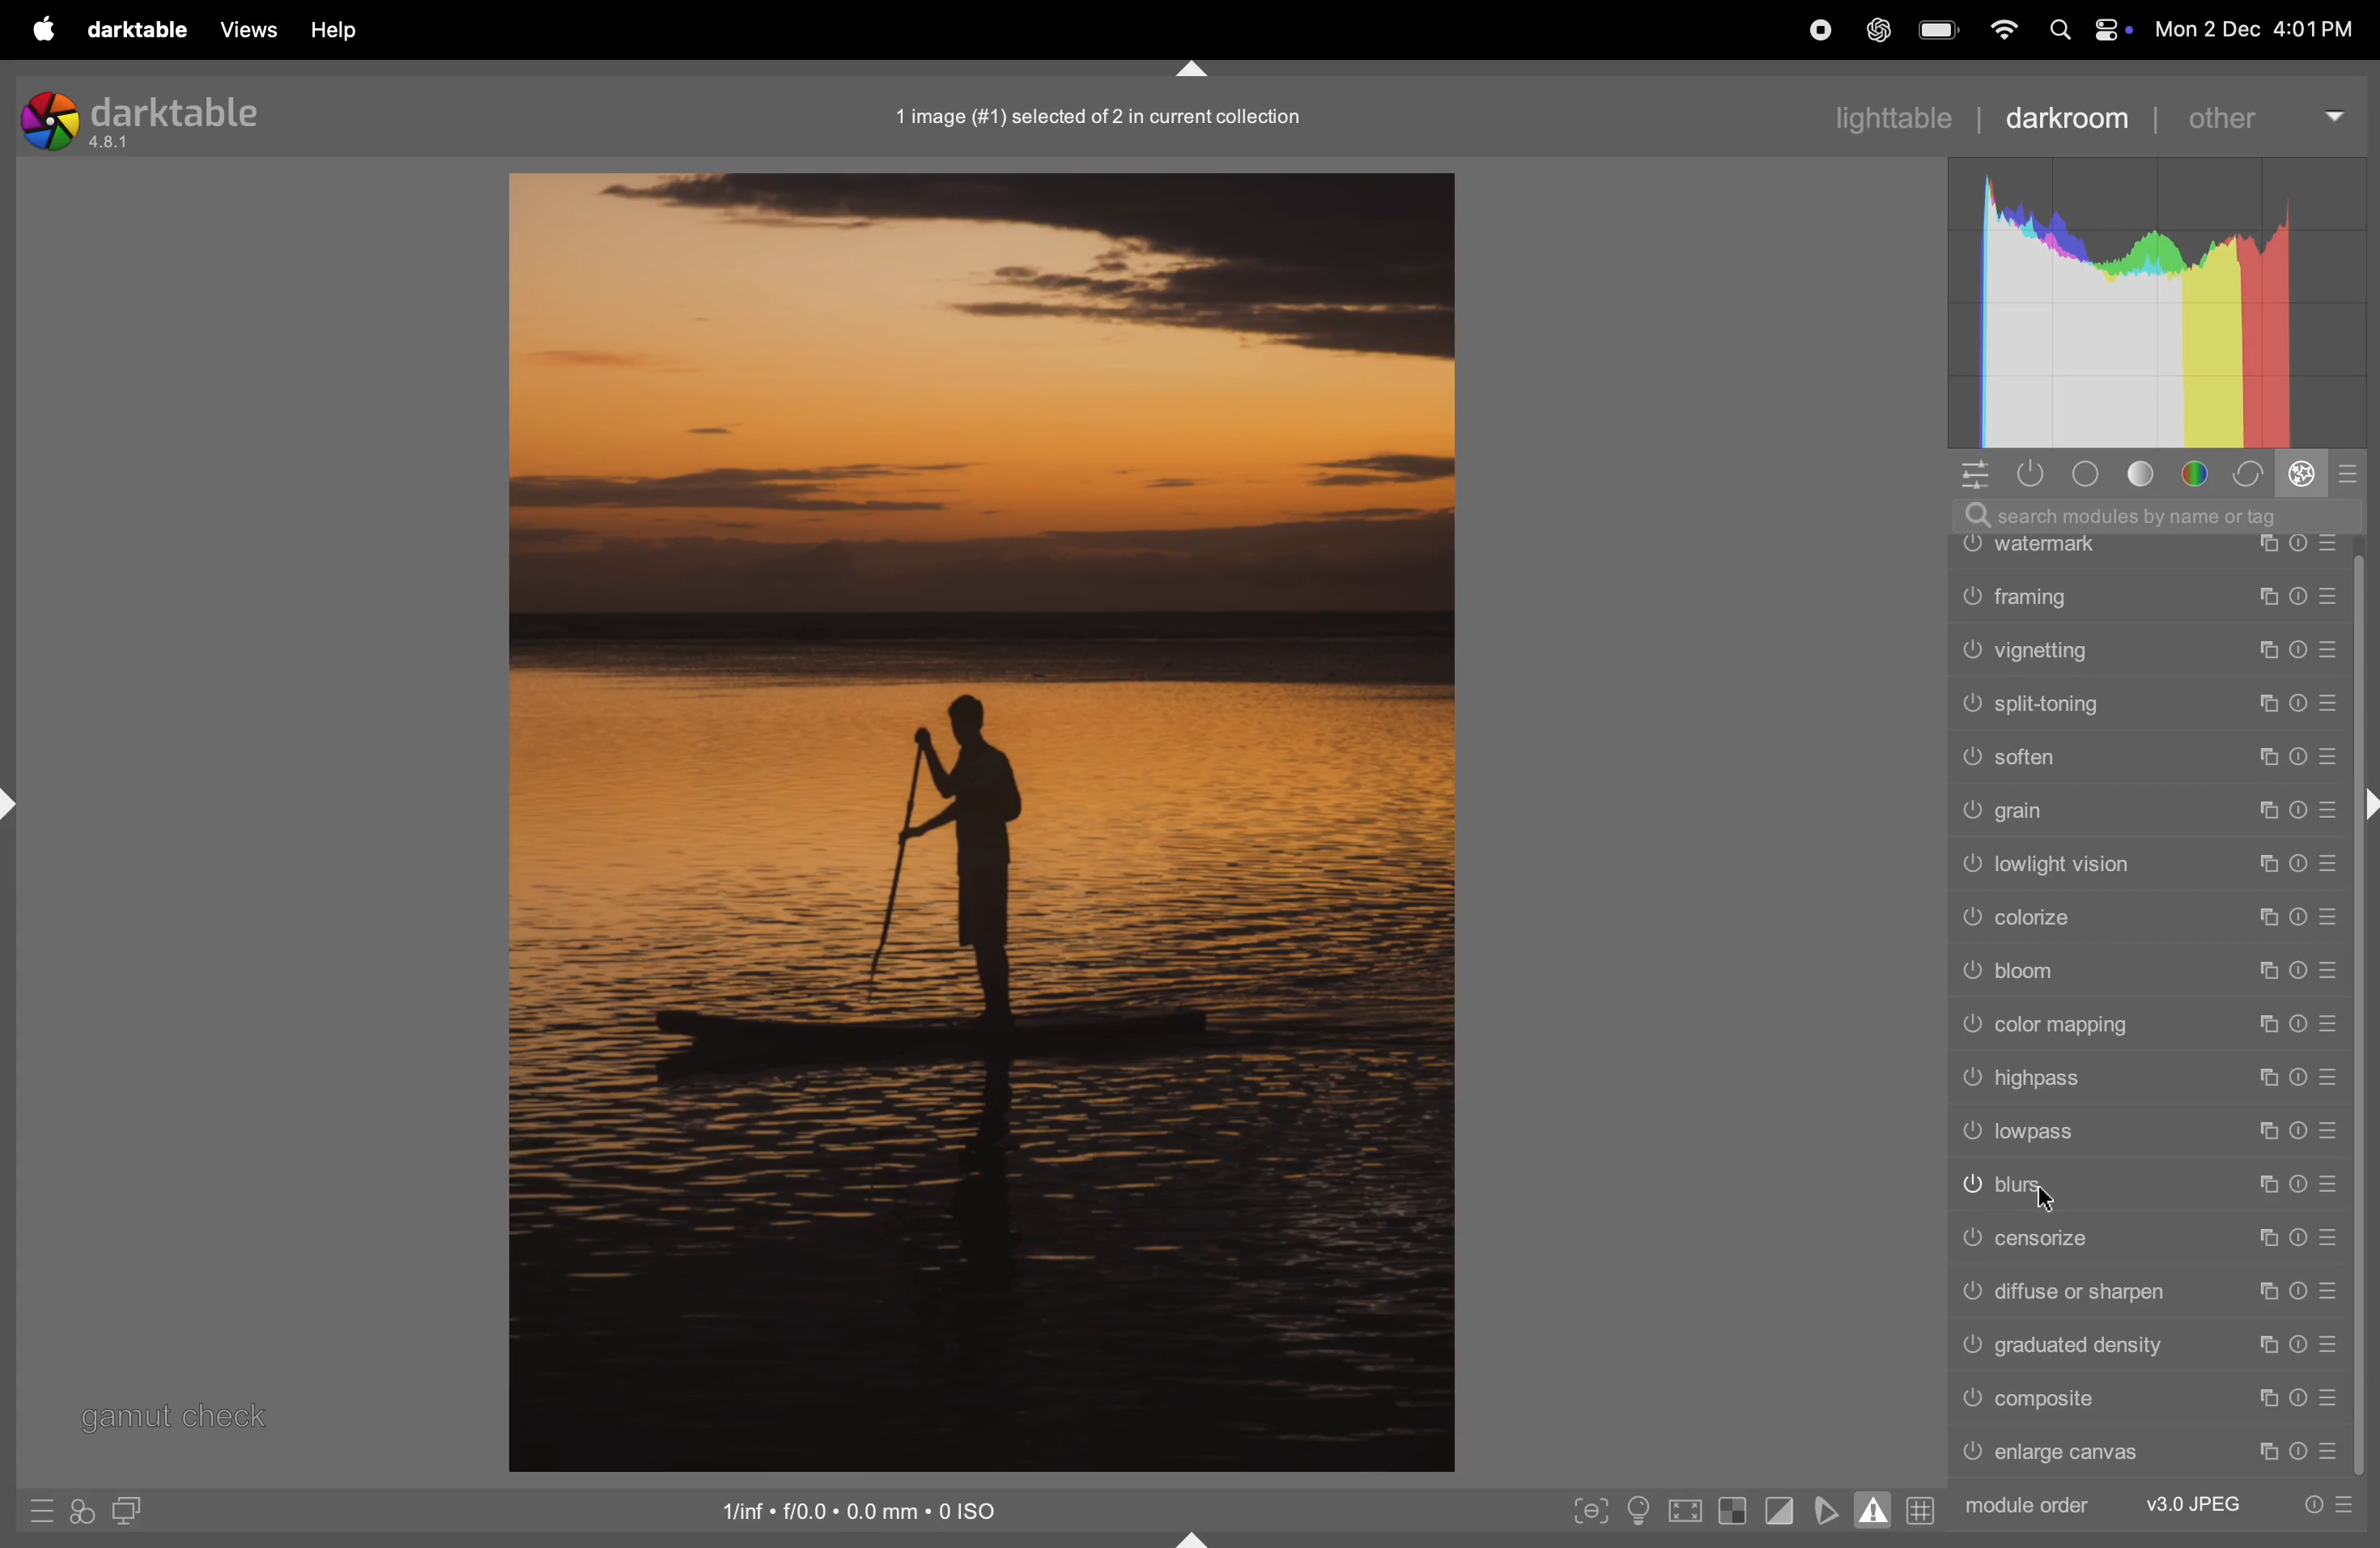  Describe the element at coordinates (2256, 22) in the screenshot. I see `date and time` at that location.